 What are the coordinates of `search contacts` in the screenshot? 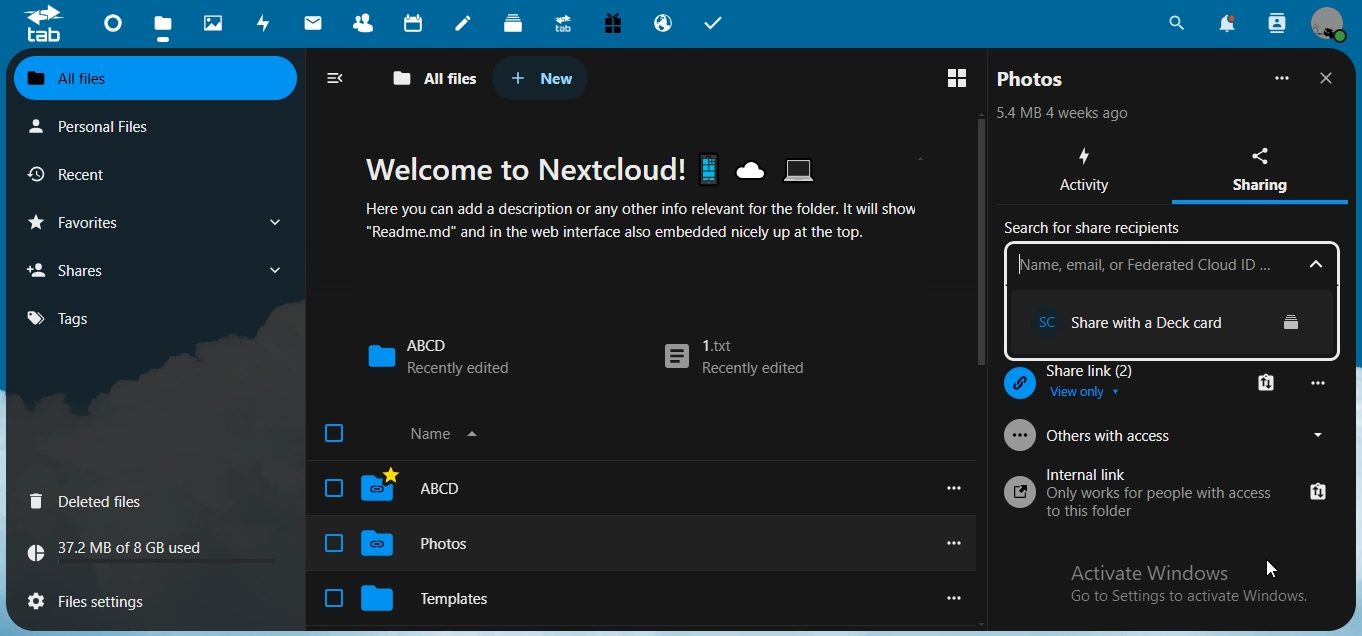 It's located at (1277, 23).